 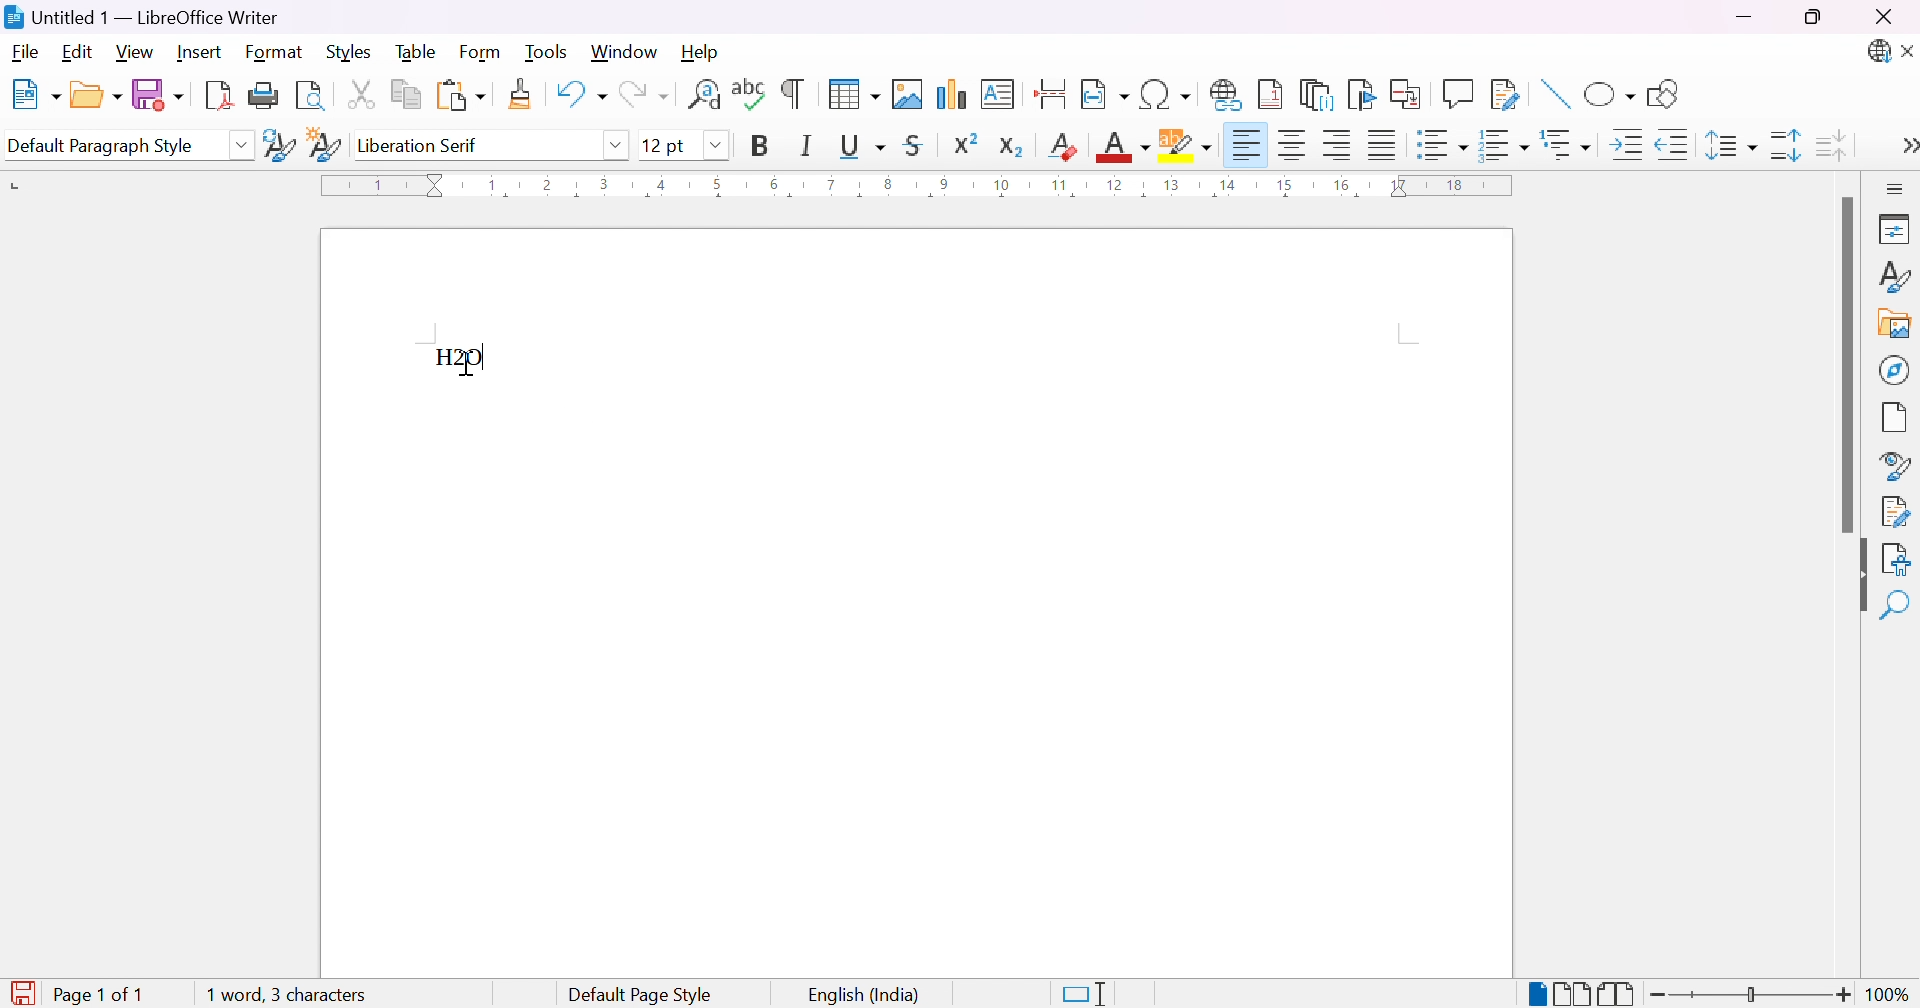 I want to click on Increase indent , so click(x=1630, y=148).